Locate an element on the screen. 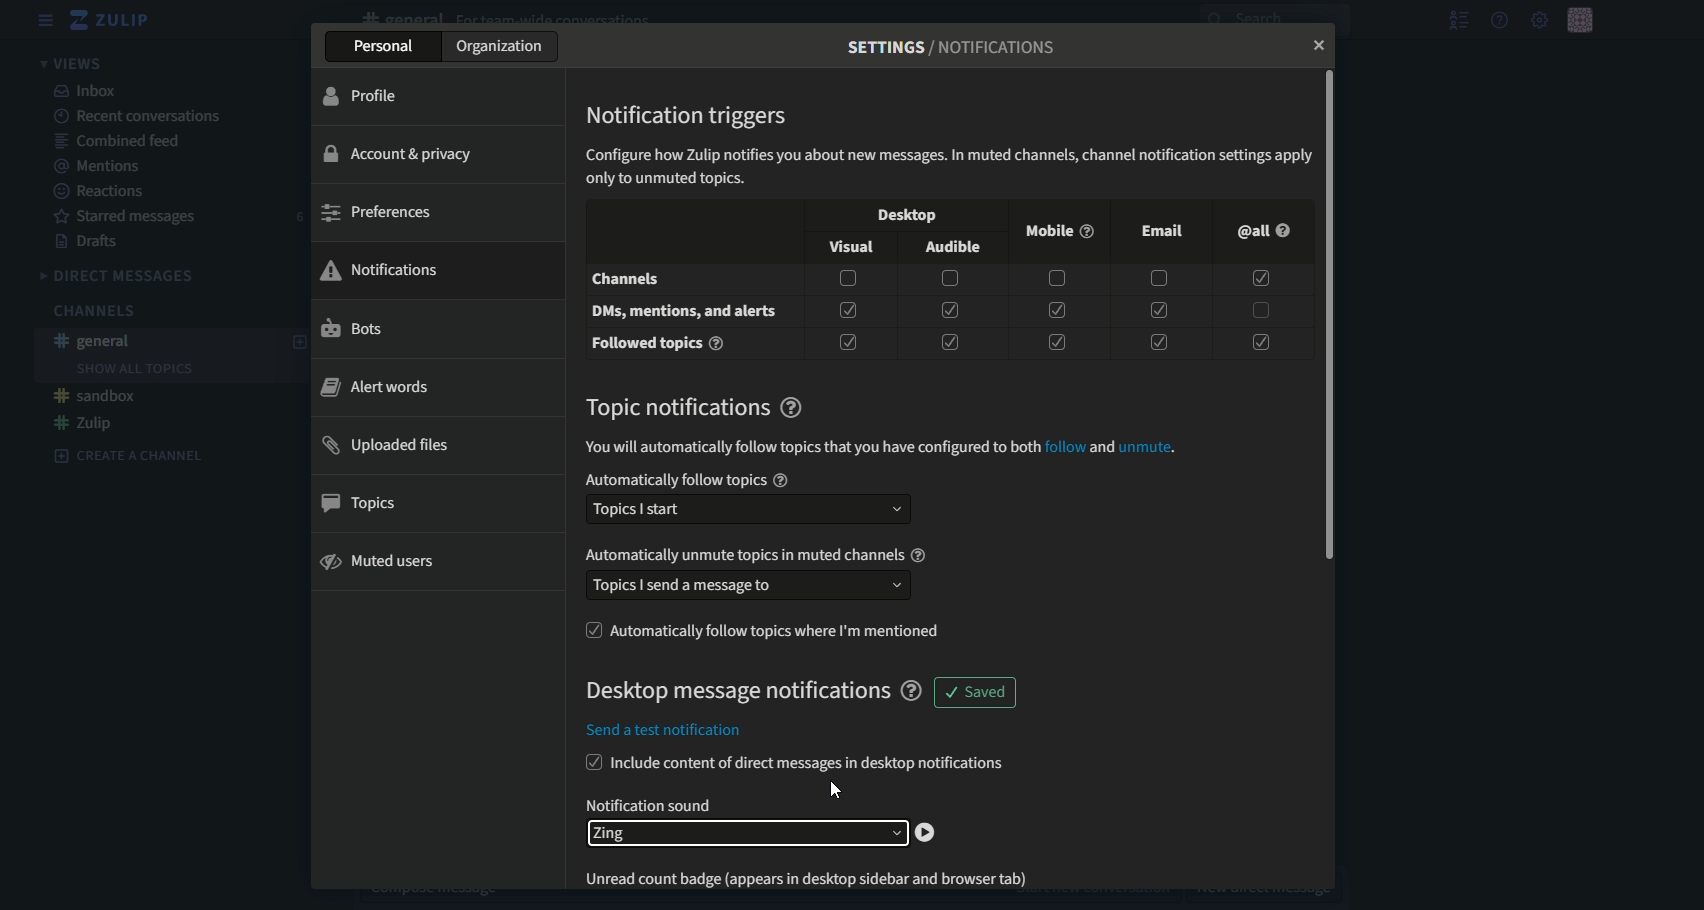 Image resolution: width=1704 pixels, height=910 pixels. dropdown is located at coordinates (743, 834).